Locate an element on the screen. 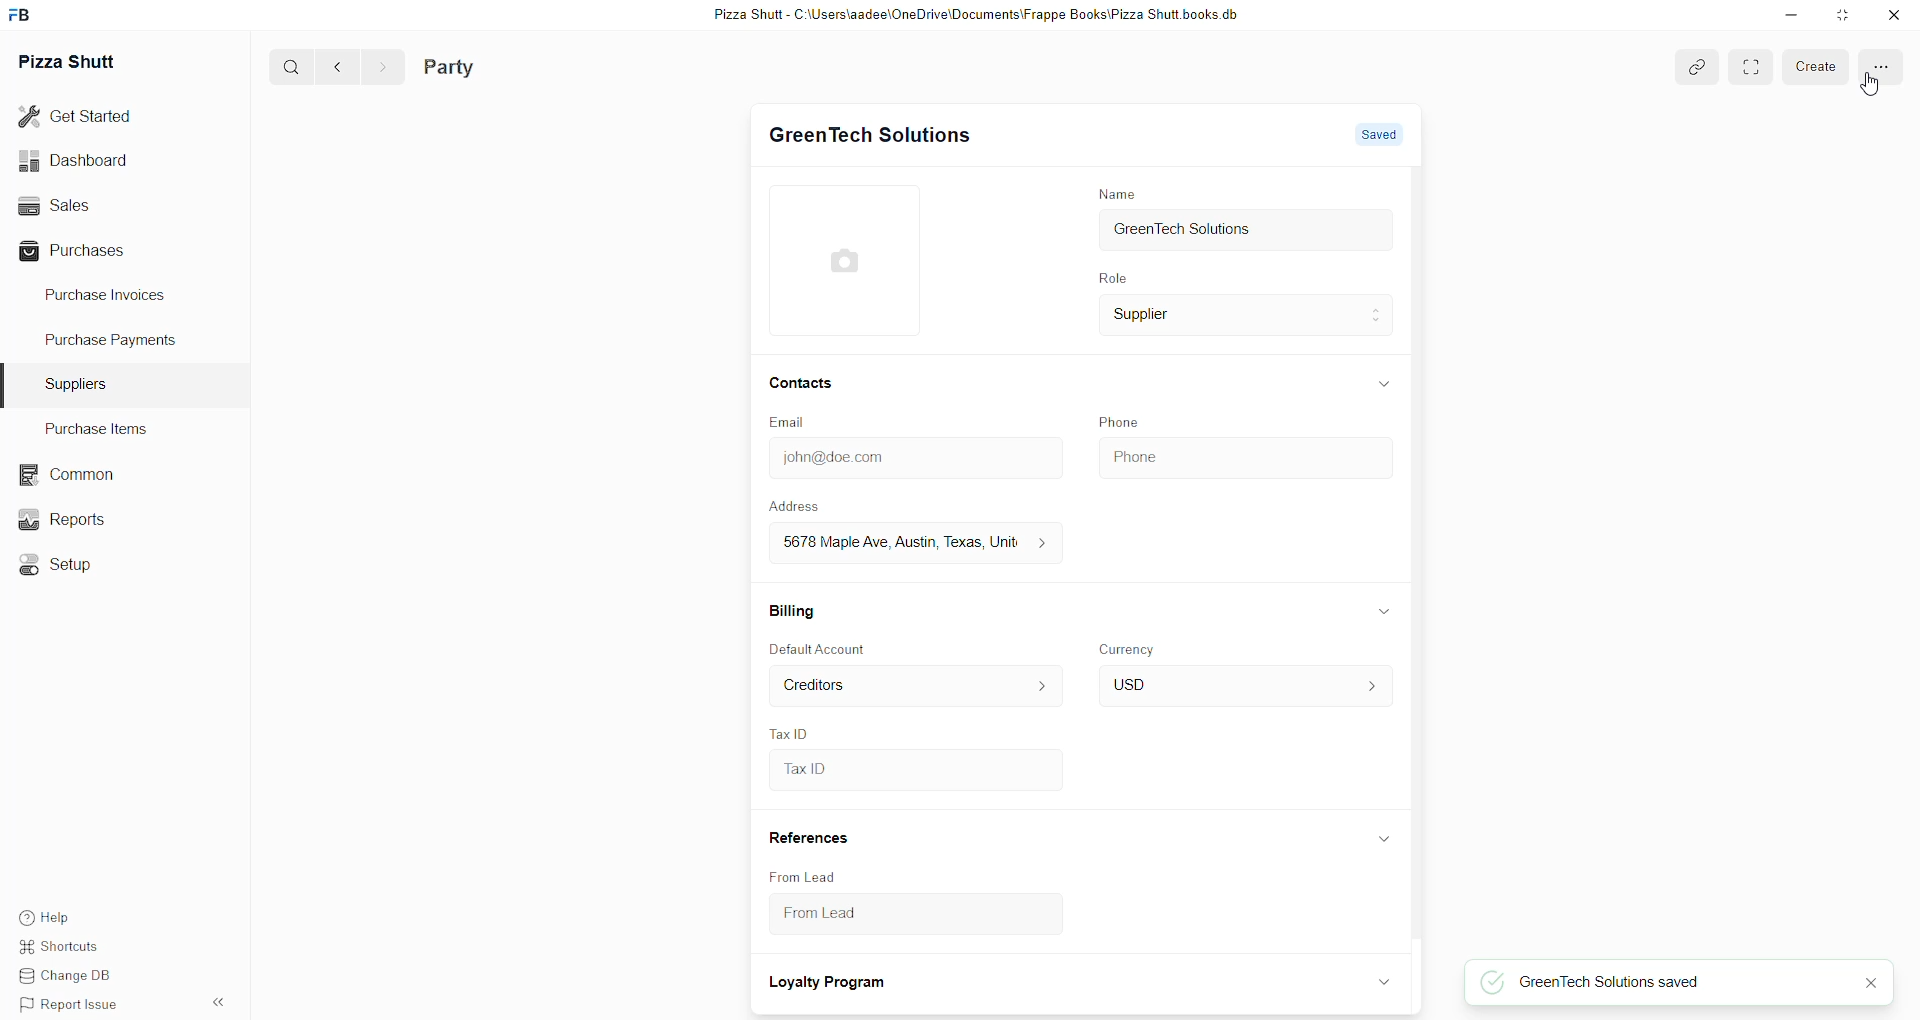 The width and height of the screenshot is (1920, 1020). frappe books is located at coordinates (26, 16).